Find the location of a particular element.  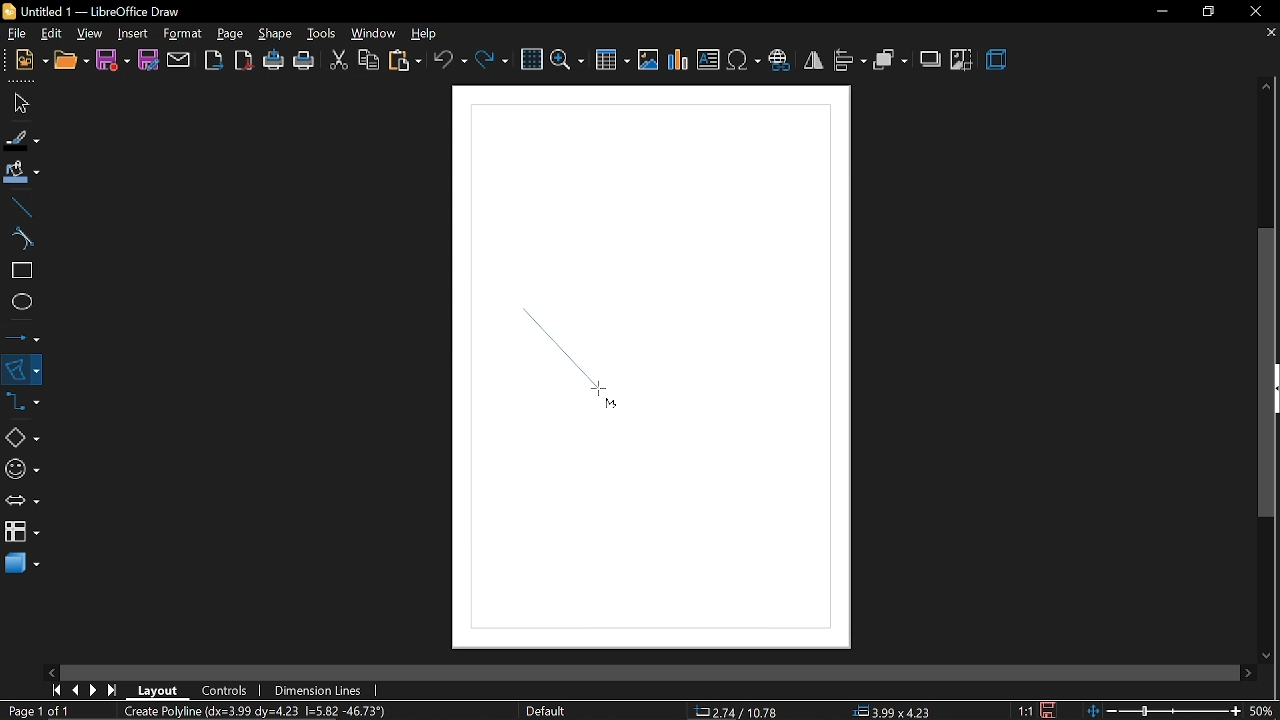

print directly is located at coordinates (275, 61).